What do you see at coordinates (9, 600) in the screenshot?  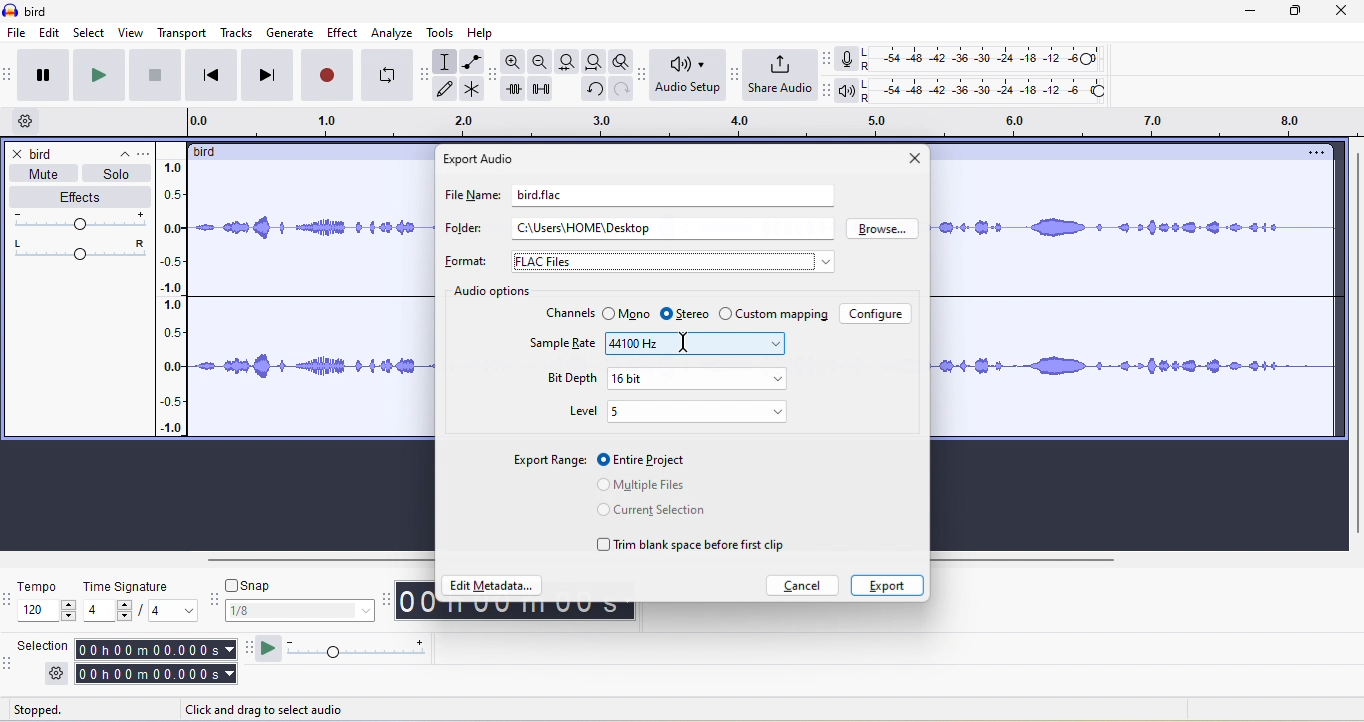 I see `audacity time signature toolbar` at bounding box center [9, 600].